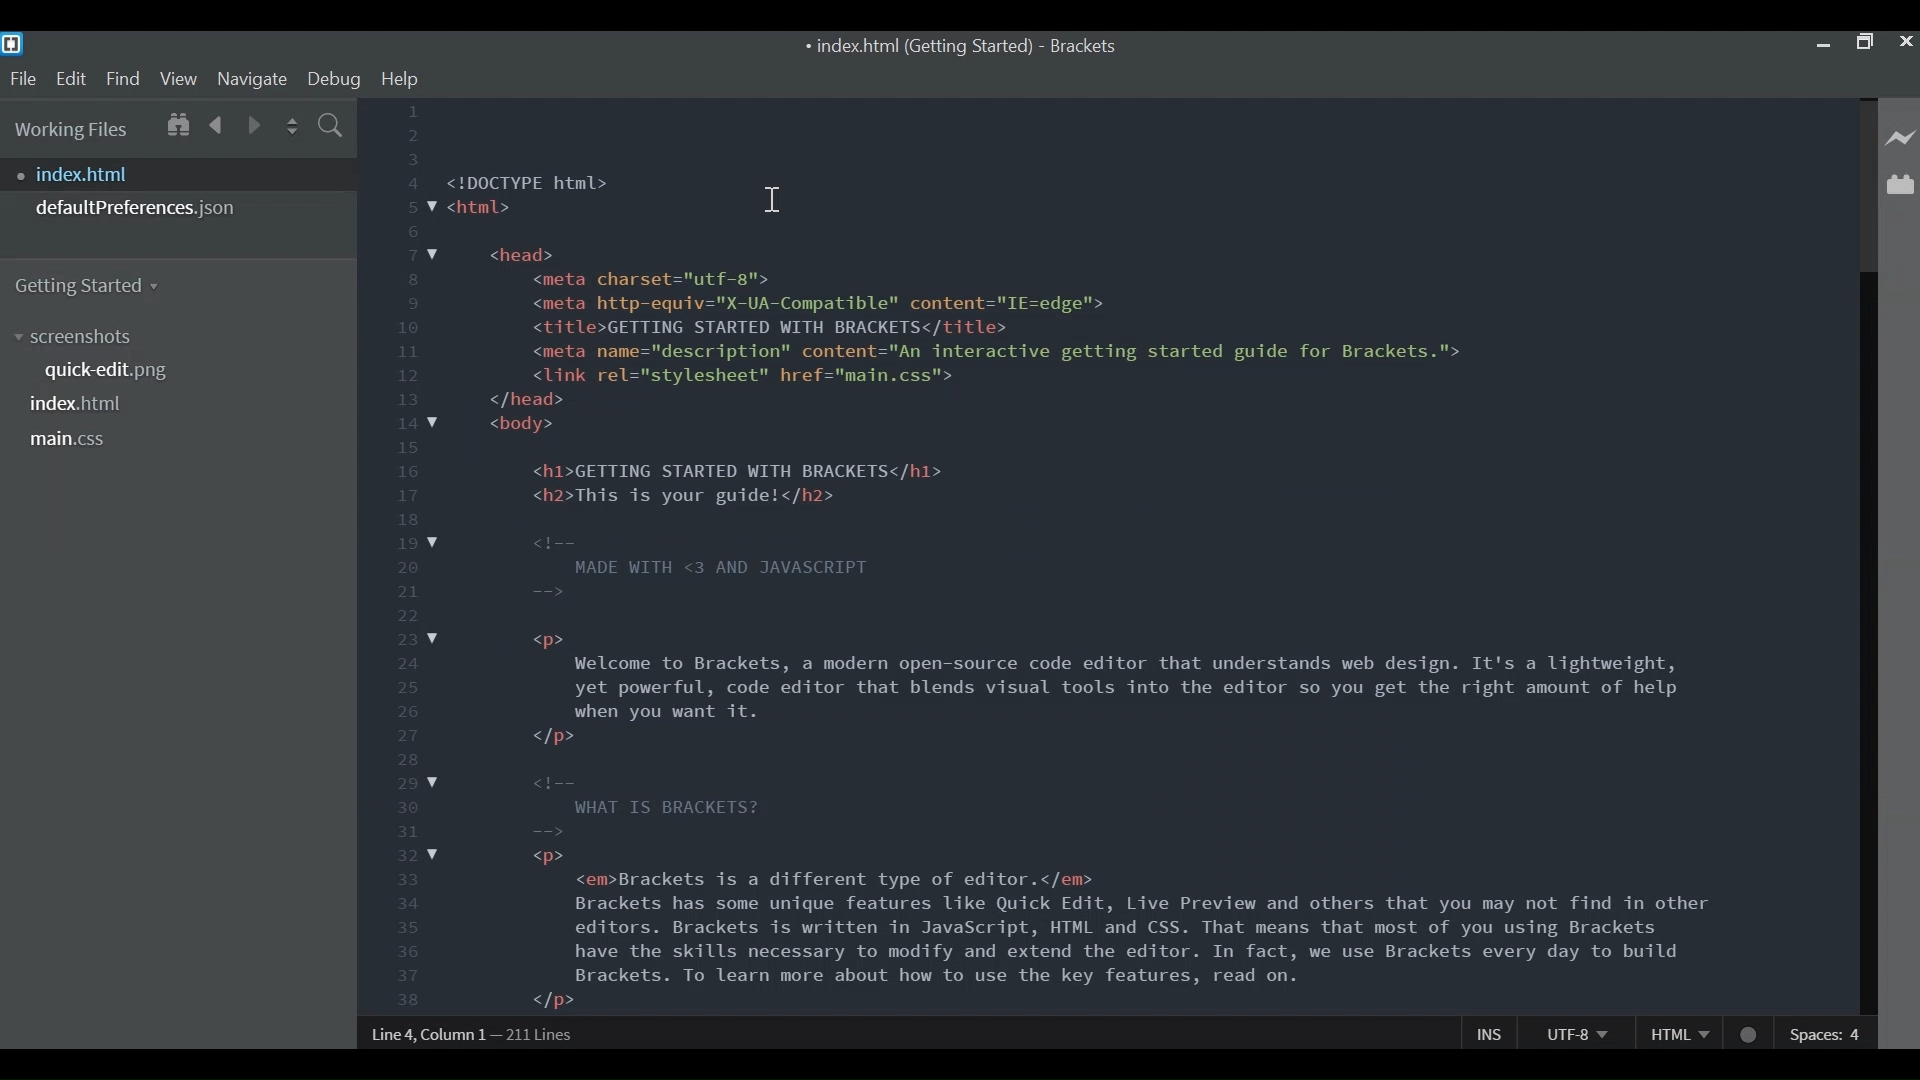  What do you see at coordinates (1082, 47) in the screenshot?
I see `Brackets` at bounding box center [1082, 47].